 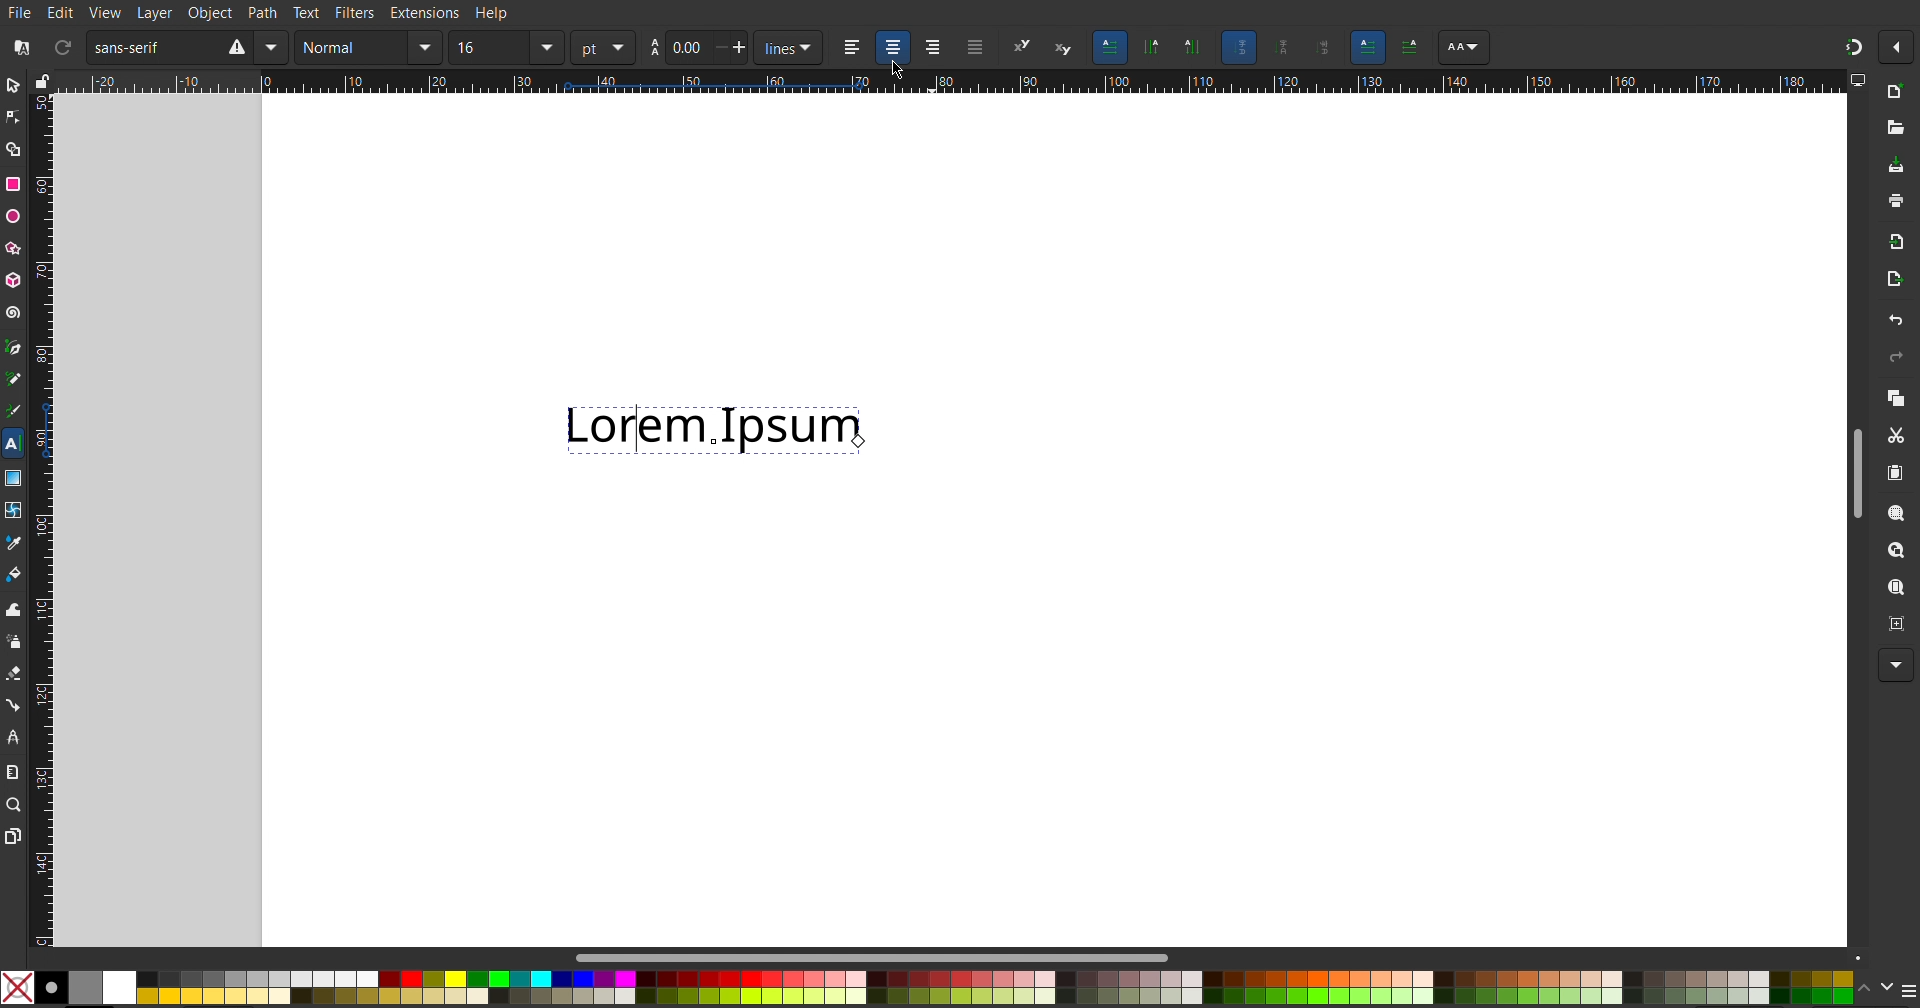 What do you see at coordinates (896, 71) in the screenshot?
I see `Cursor at Align` at bounding box center [896, 71].